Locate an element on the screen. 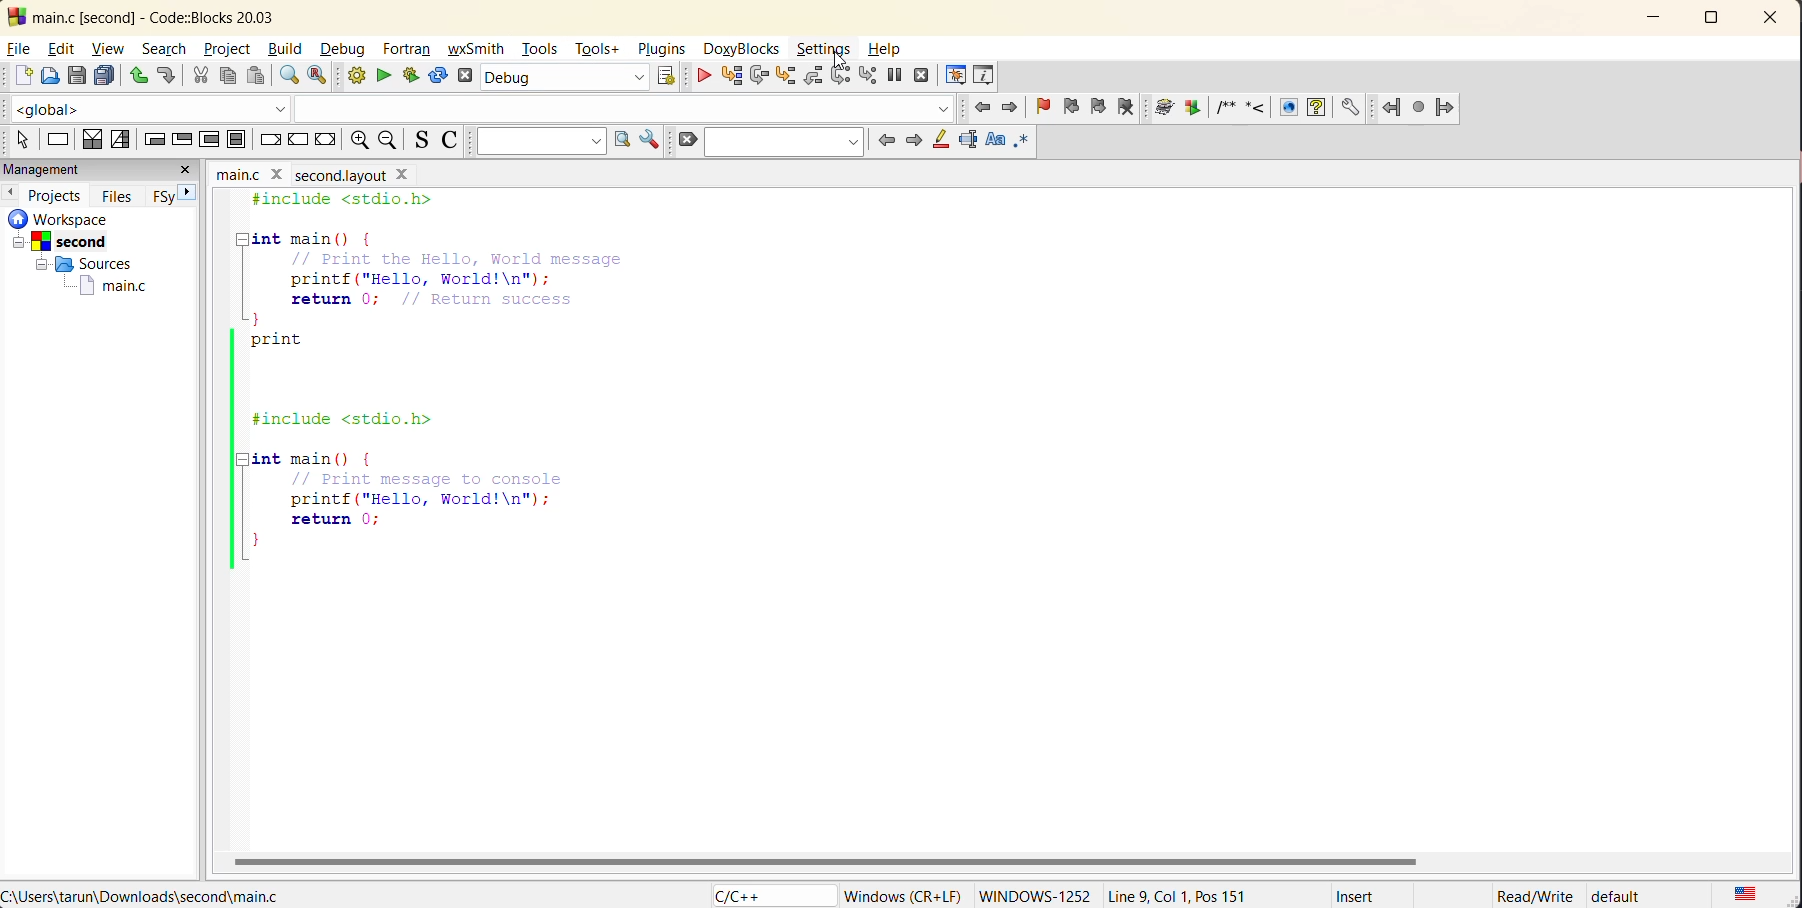 This screenshot has height=908, width=1802. next line is located at coordinates (759, 78).